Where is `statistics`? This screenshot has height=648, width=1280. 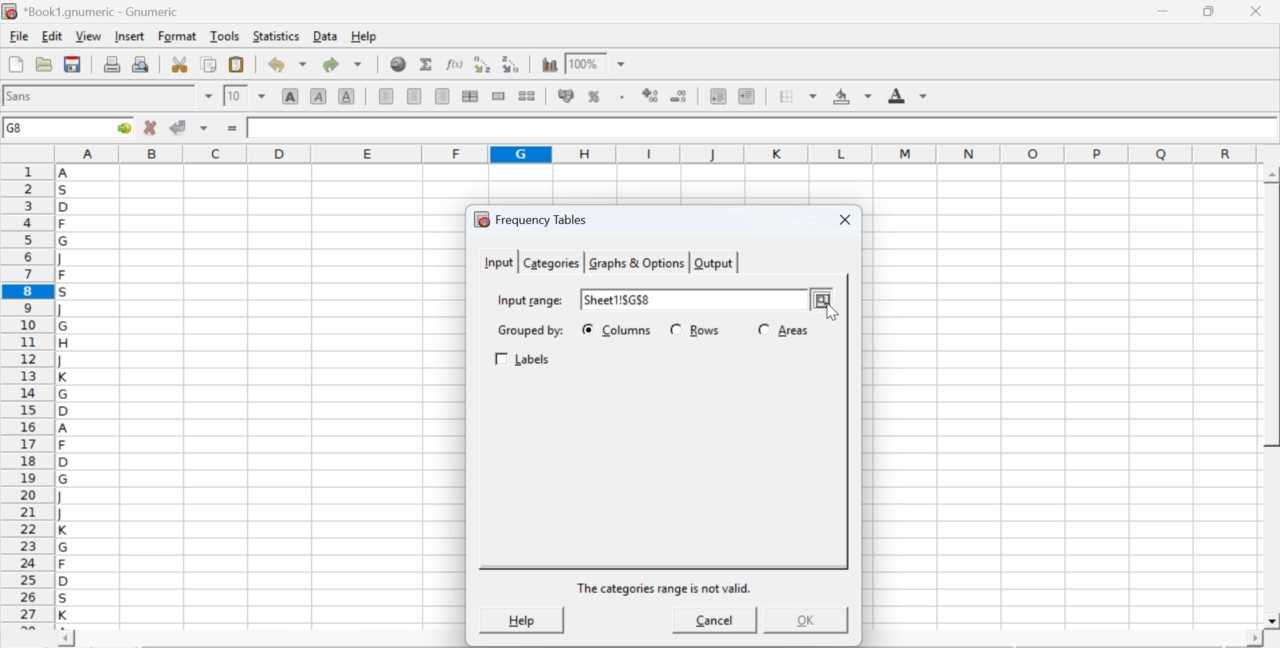
statistics is located at coordinates (274, 36).